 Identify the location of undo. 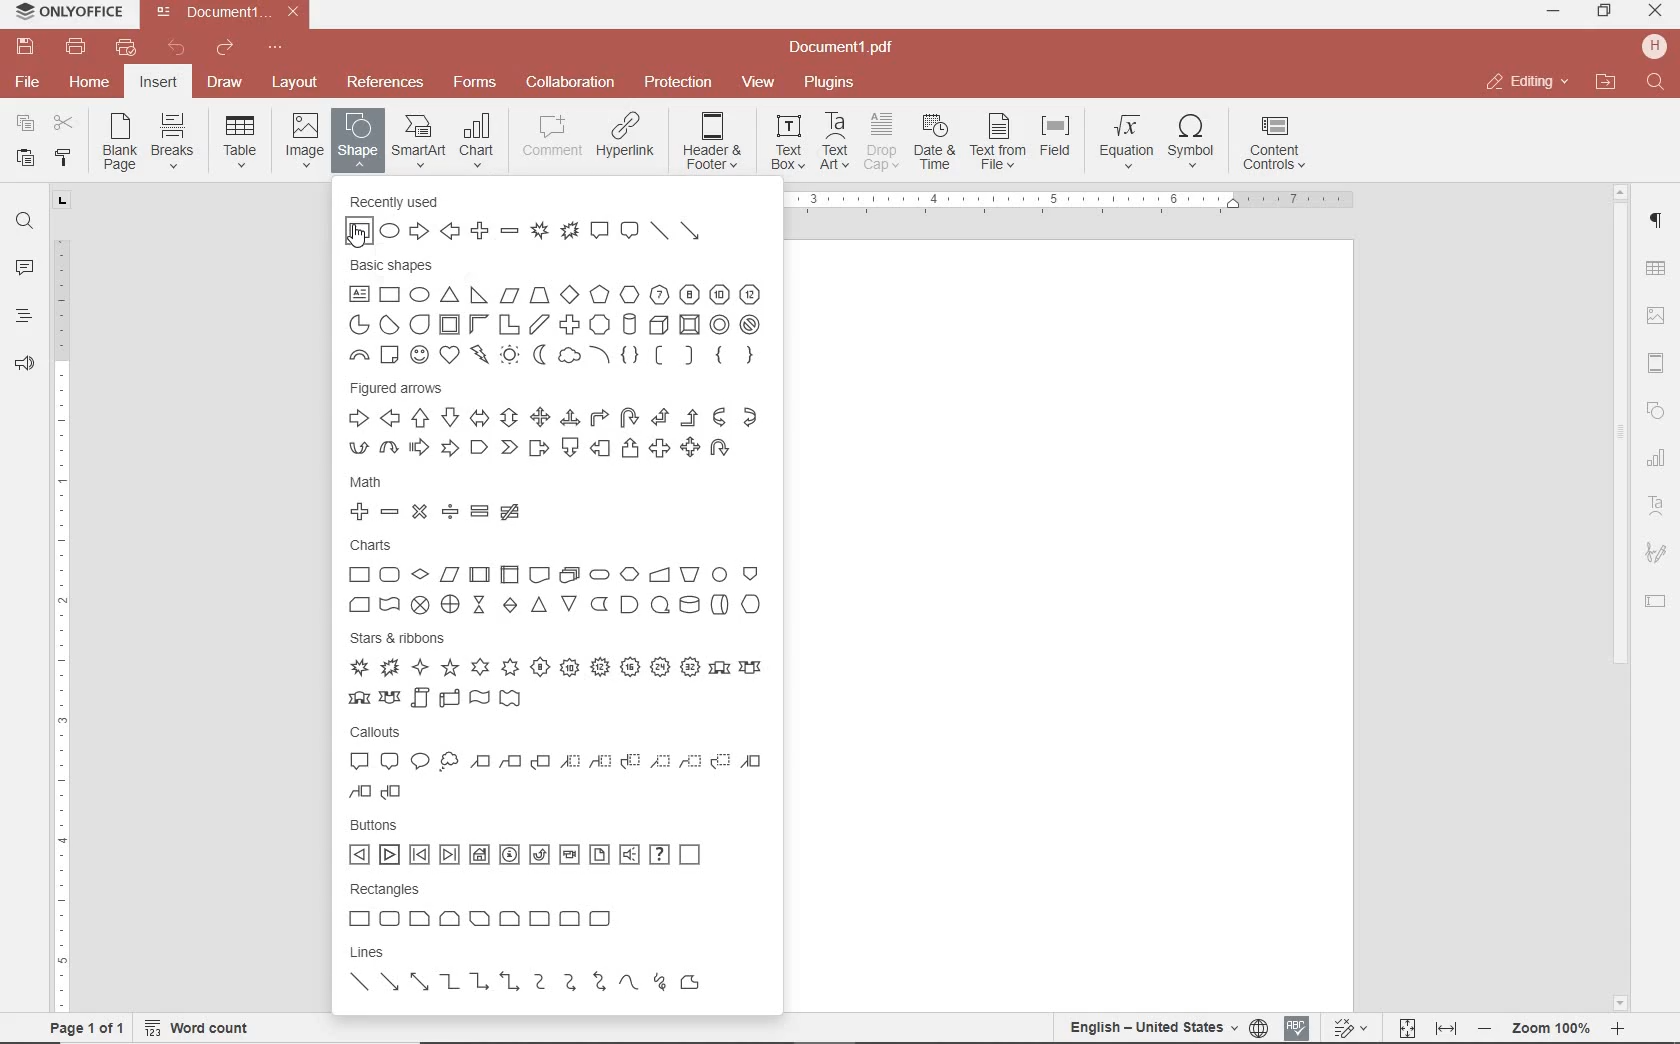
(177, 48).